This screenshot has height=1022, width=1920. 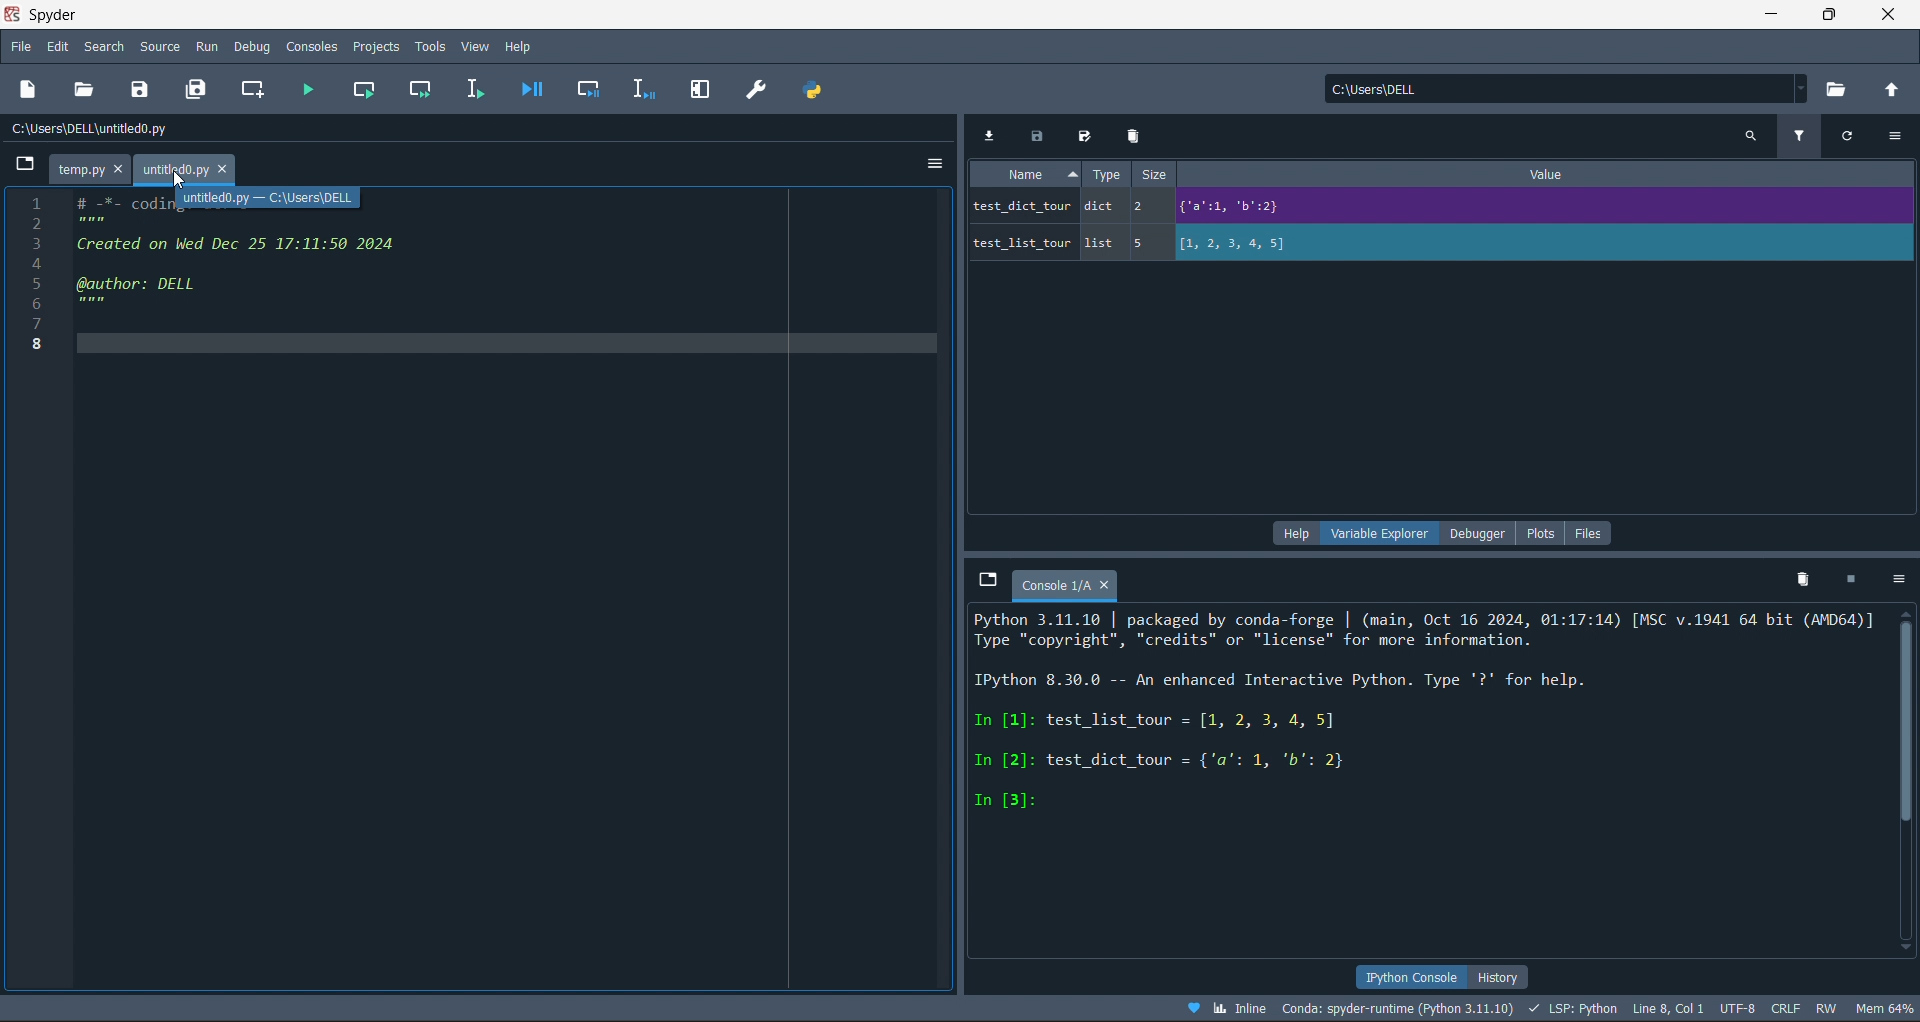 What do you see at coordinates (1082, 134) in the screenshot?
I see `save data as` at bounding box center [1082, 134].